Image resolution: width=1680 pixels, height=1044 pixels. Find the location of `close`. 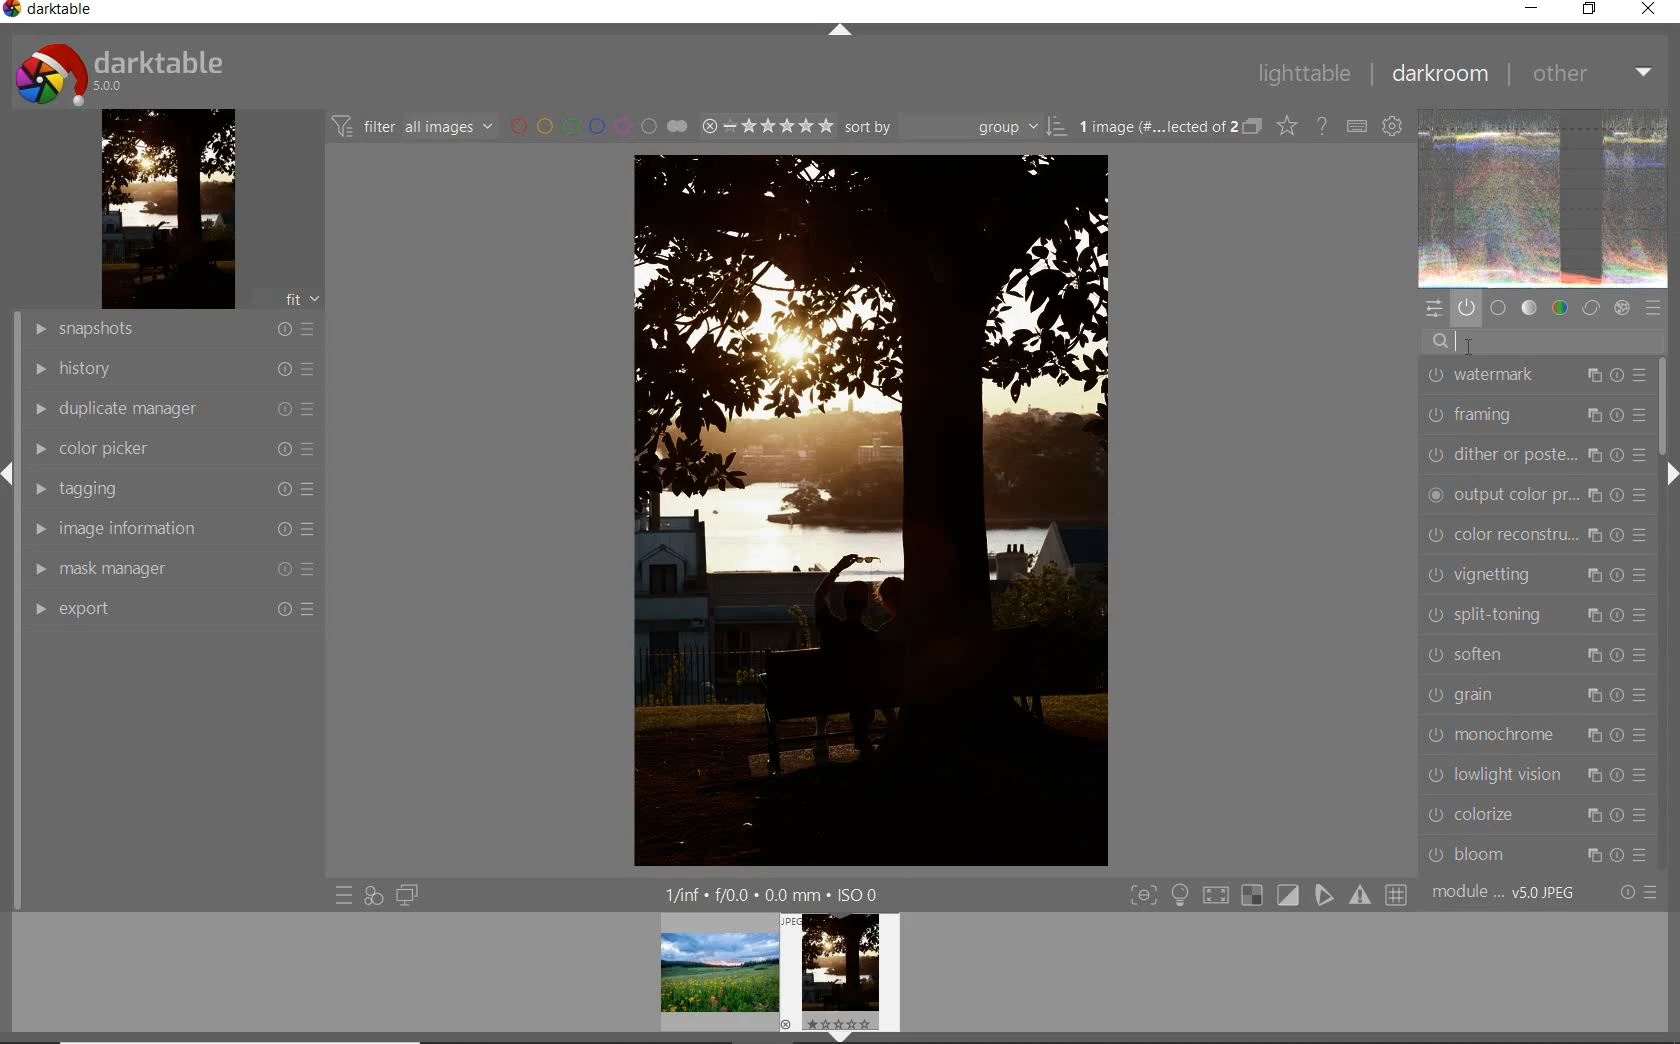

close is located at coordinates (1649, 10).